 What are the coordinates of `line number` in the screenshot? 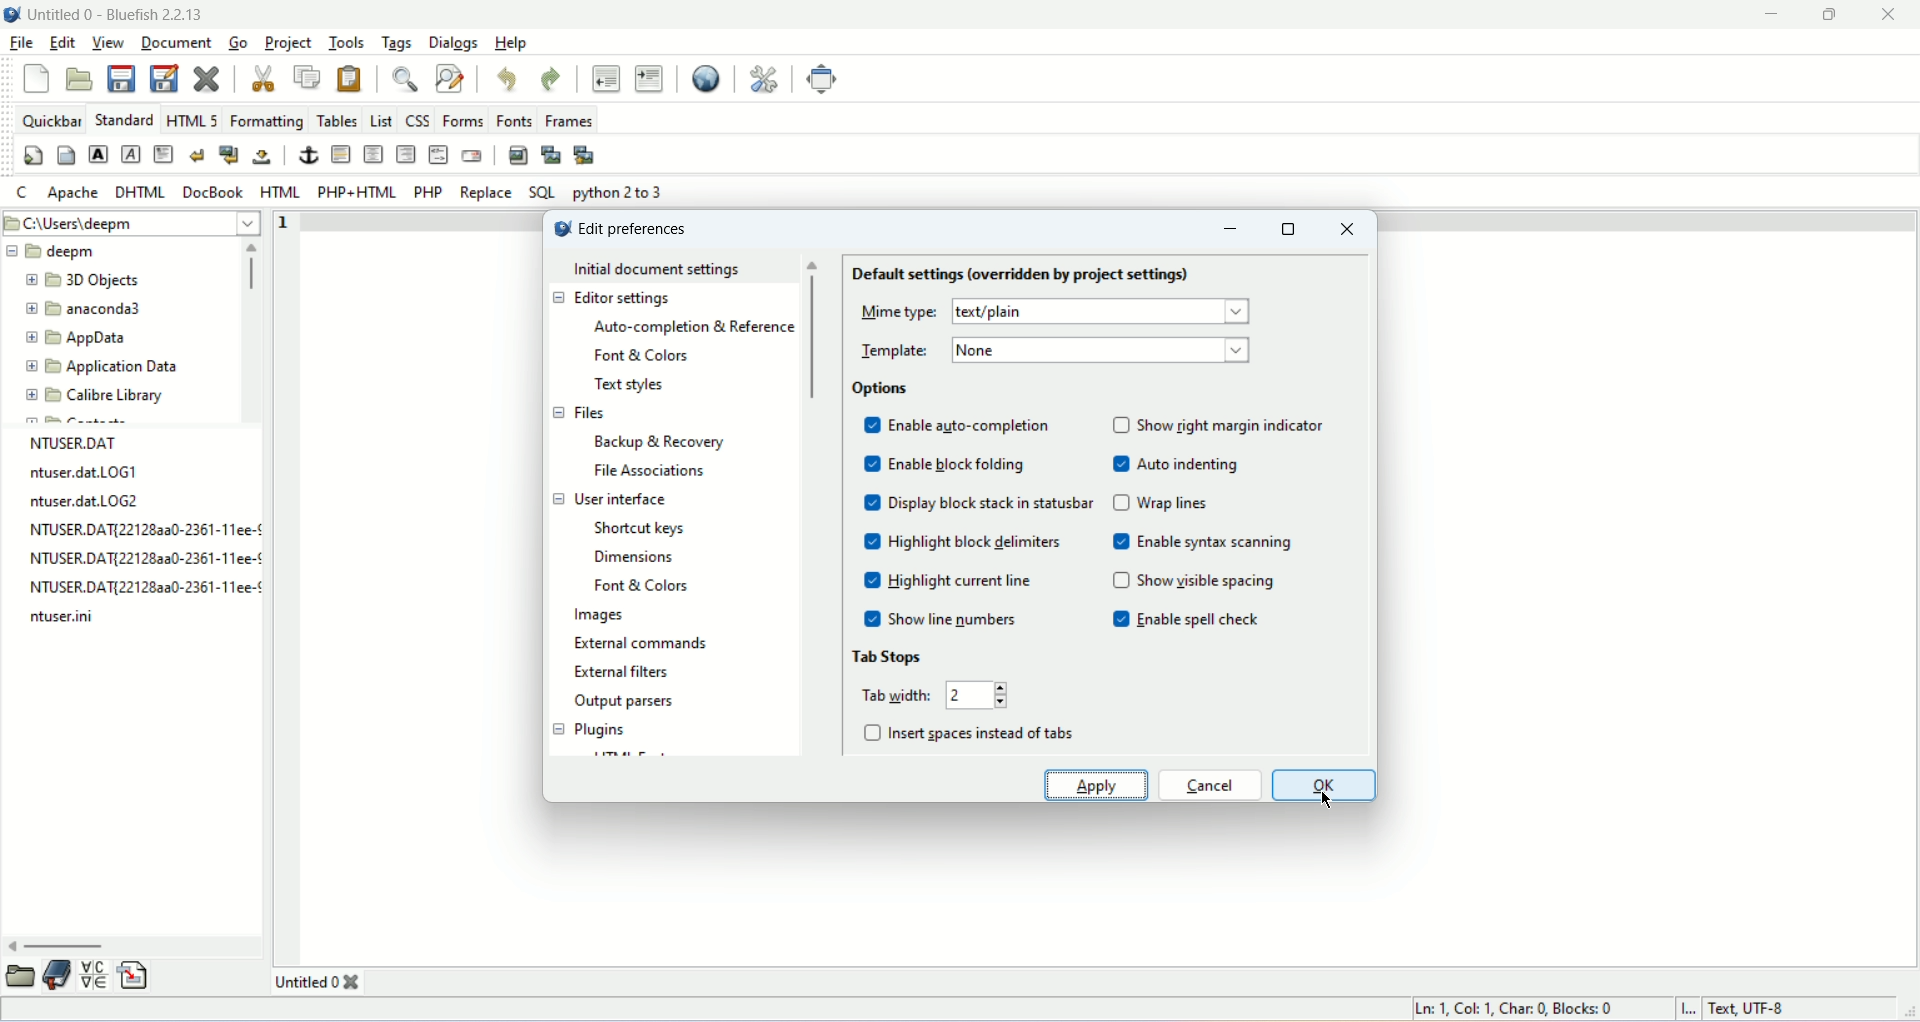 It's located at (289, 222).